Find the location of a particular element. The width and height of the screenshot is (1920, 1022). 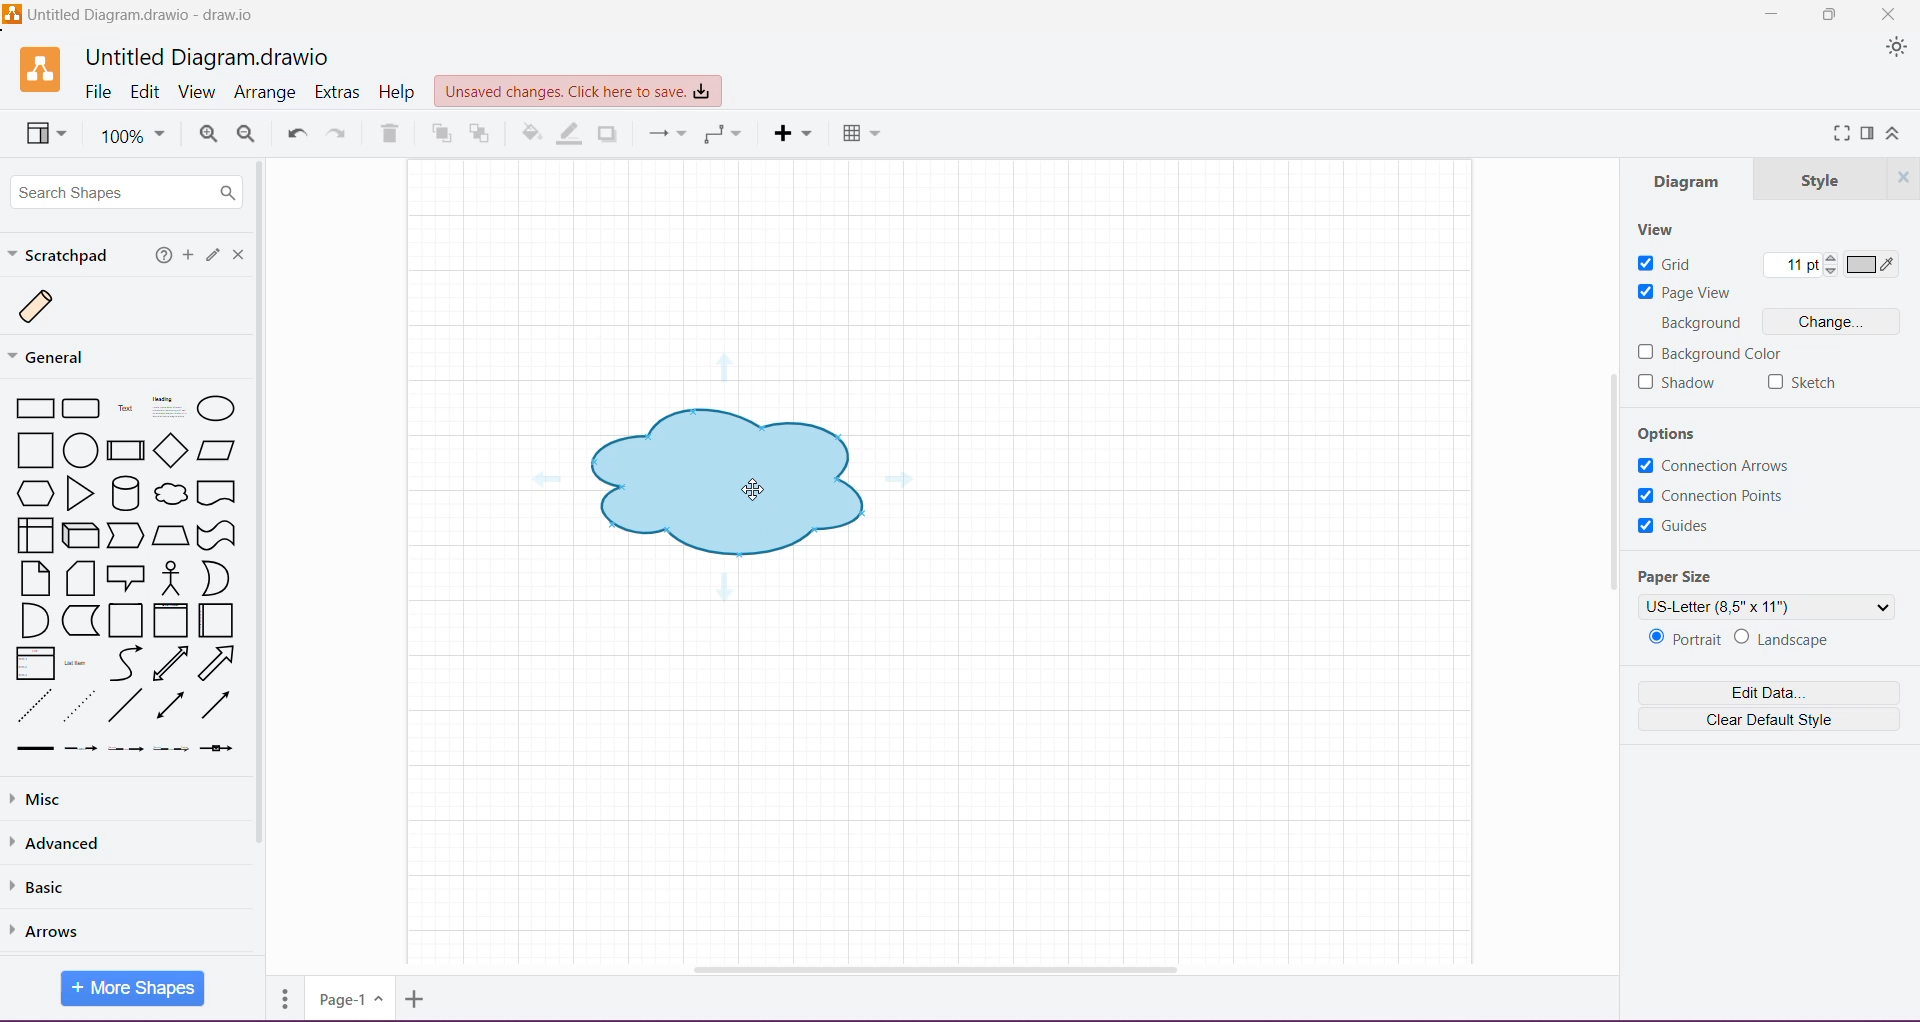

Untitled Diagram.draw.io is located at coordinates (208, 55).